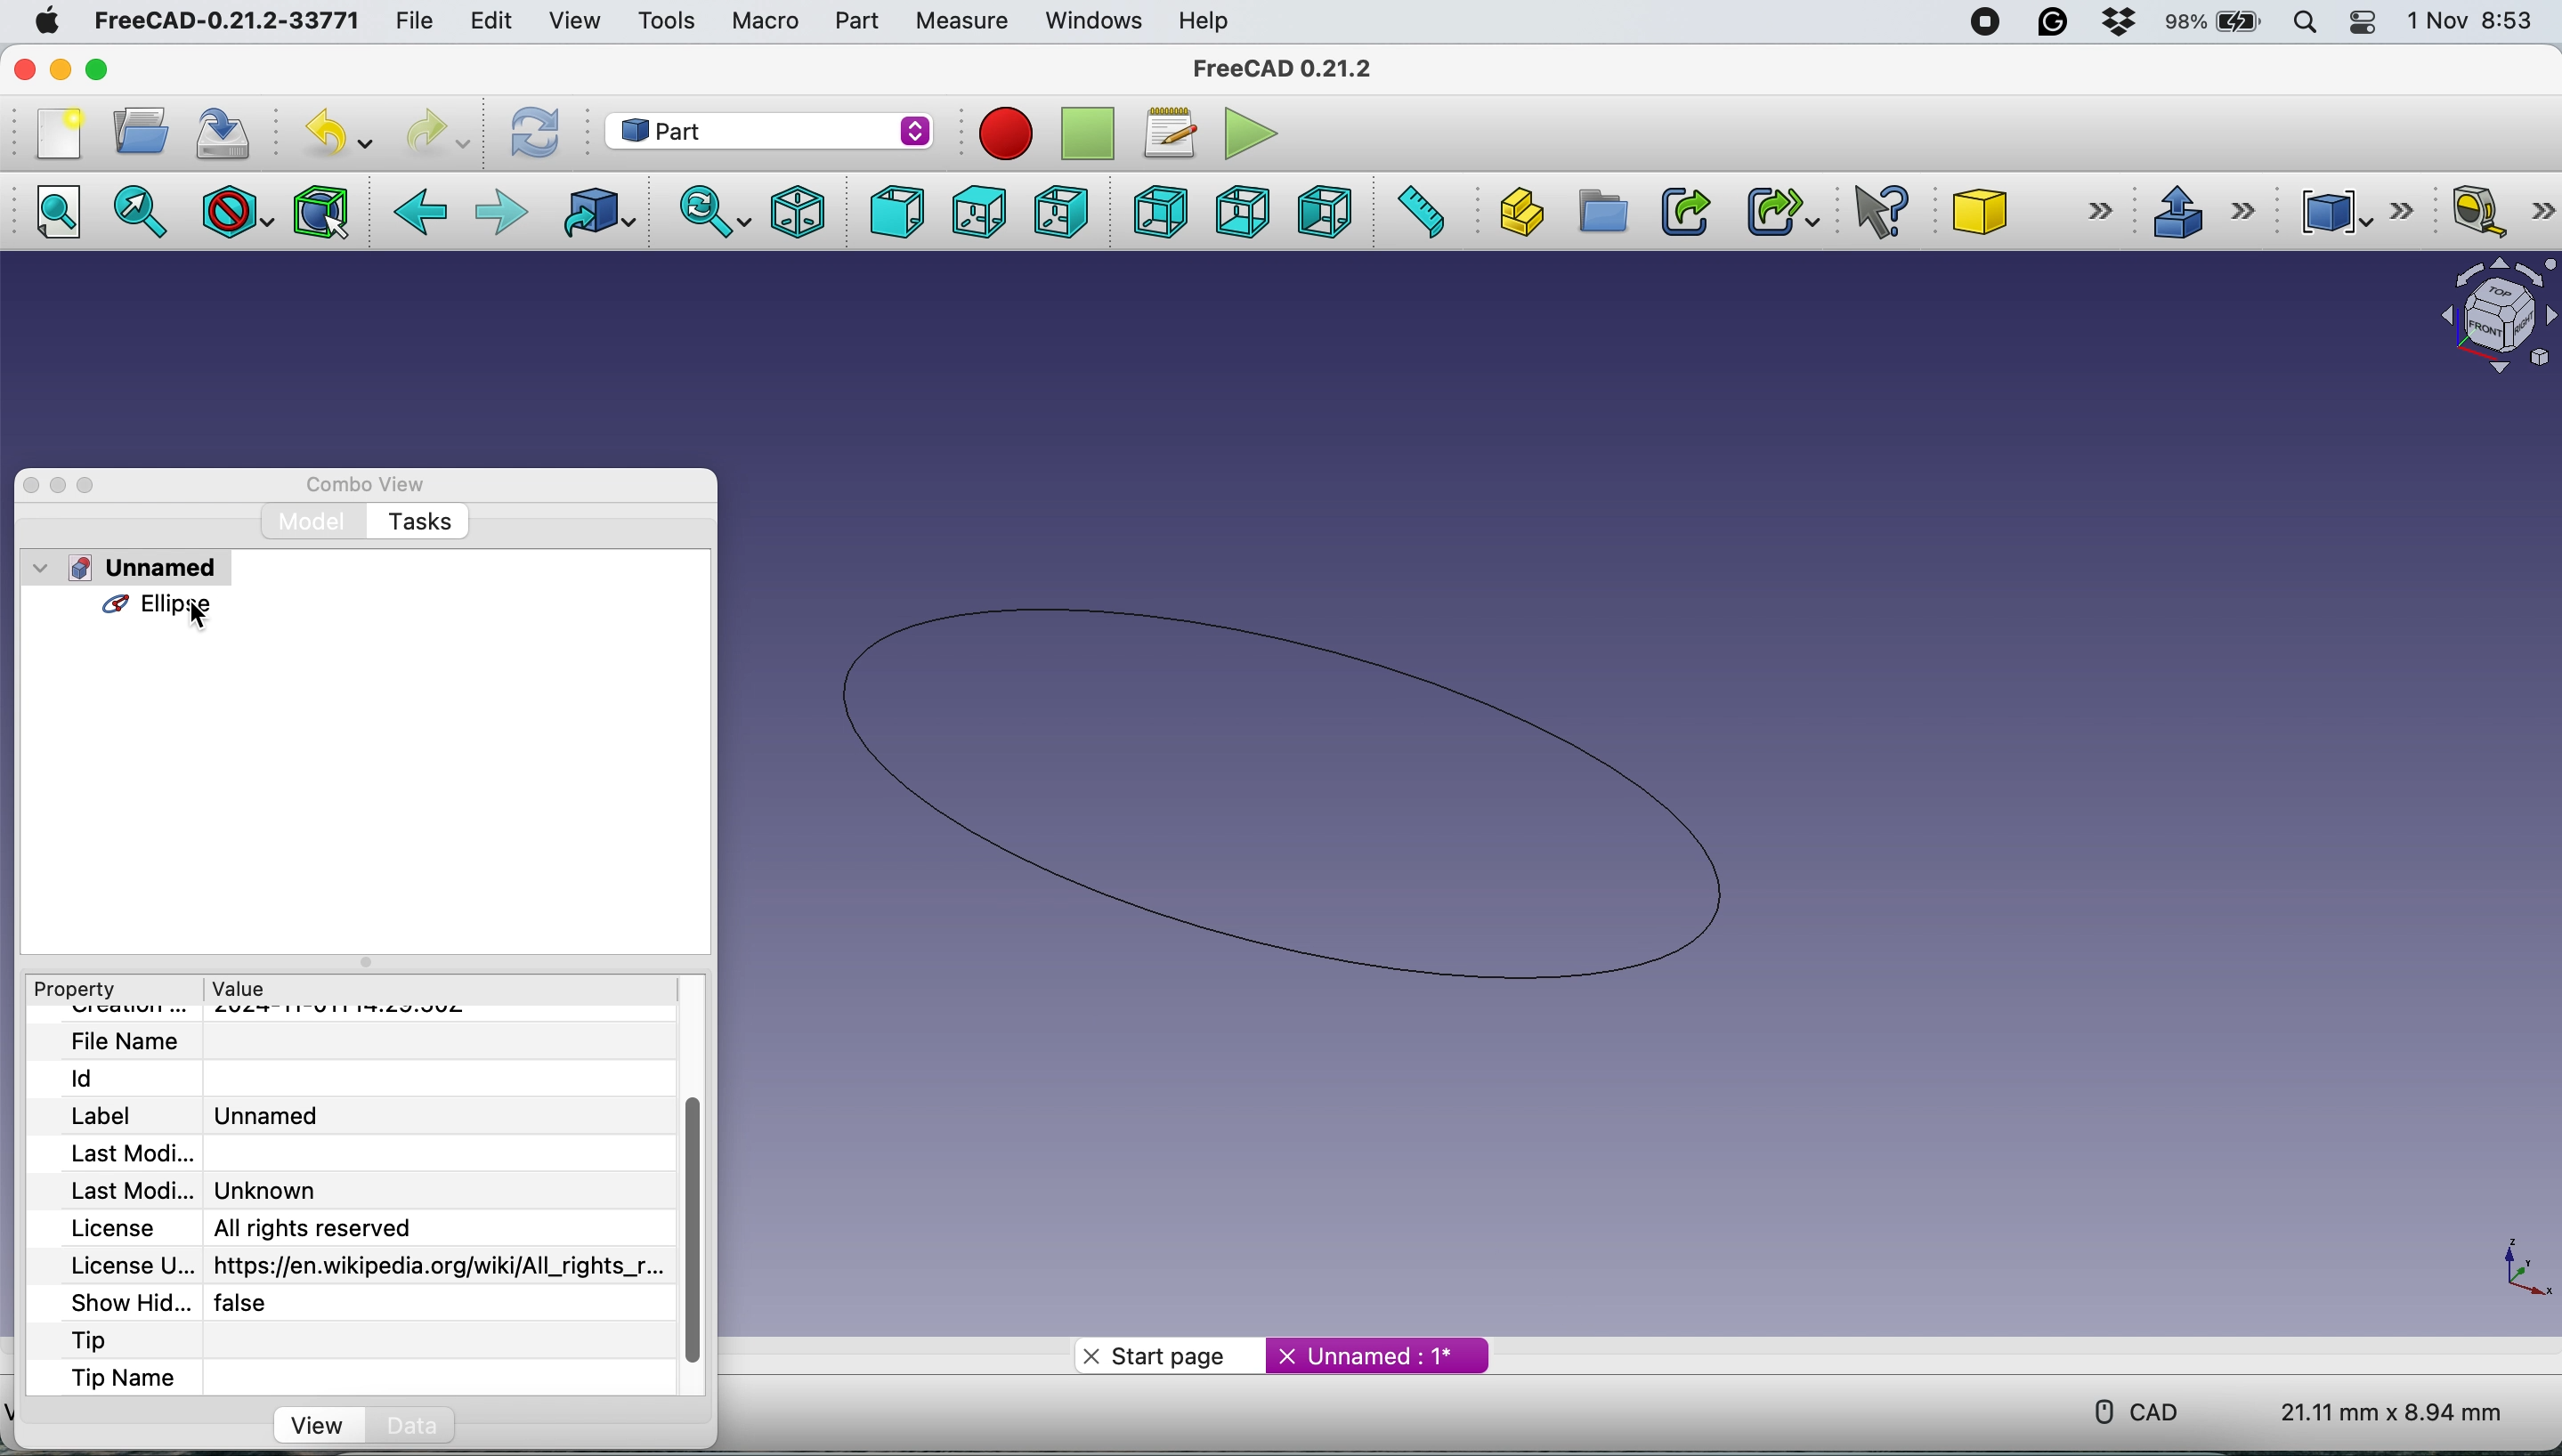 The image size is (2562, 1456). Describe the element at coordinates (764, 22) in the screenshot. I see `macro` at that location.